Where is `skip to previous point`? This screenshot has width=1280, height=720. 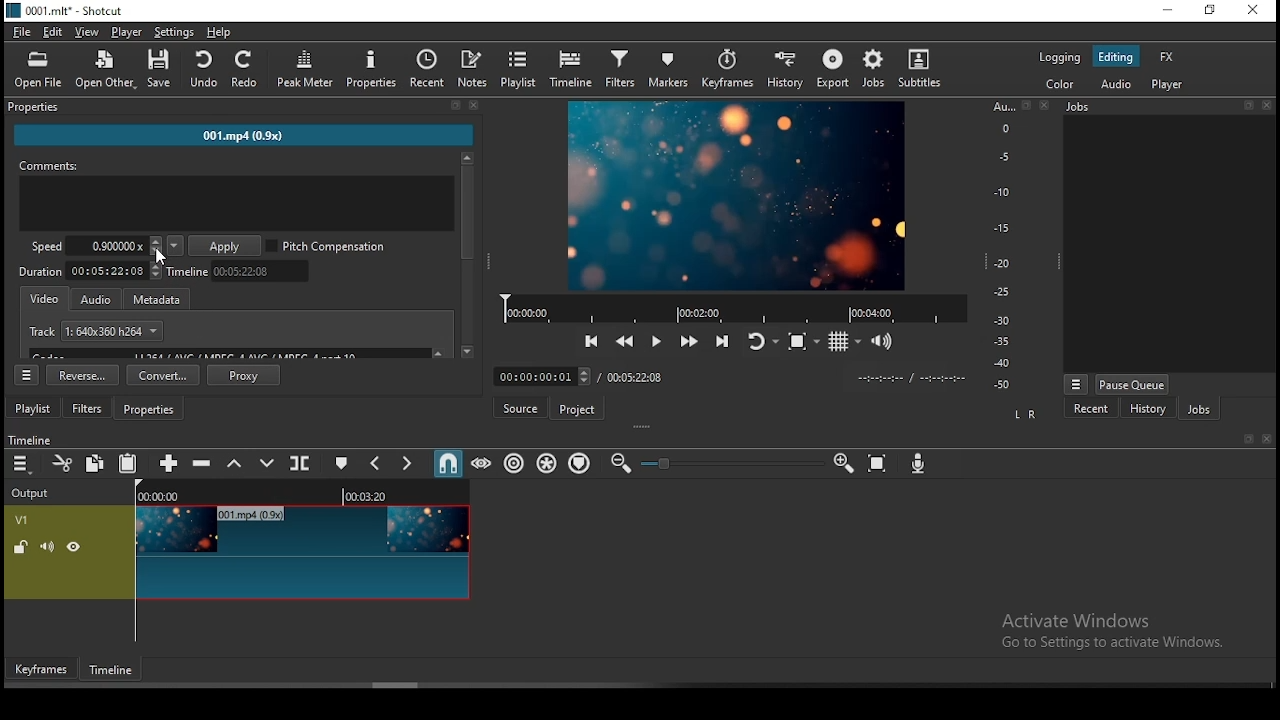 skip to previous point is located at coordinates (592, 340).